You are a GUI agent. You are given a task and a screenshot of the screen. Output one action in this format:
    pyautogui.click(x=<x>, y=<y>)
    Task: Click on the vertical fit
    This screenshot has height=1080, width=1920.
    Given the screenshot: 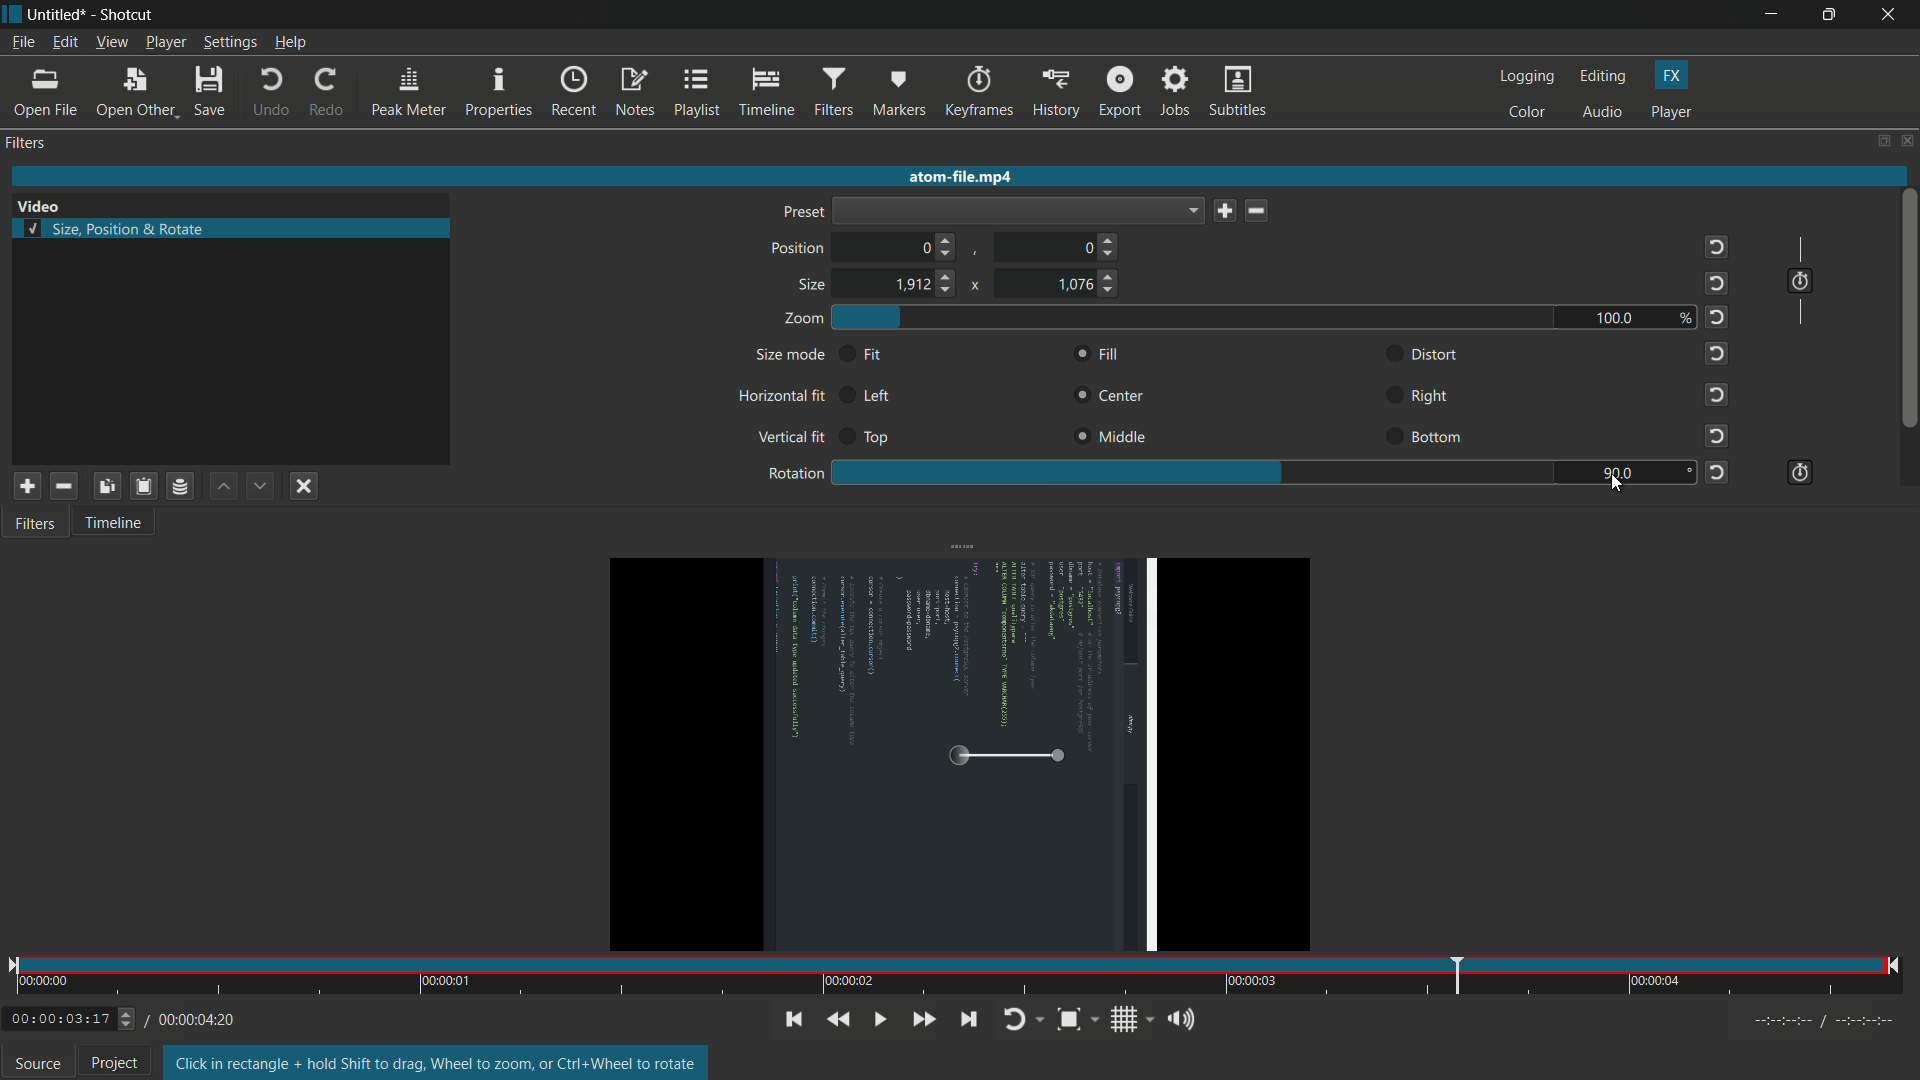 What is the action you would take?
    pyautogui.click(x=788, y=438)
    